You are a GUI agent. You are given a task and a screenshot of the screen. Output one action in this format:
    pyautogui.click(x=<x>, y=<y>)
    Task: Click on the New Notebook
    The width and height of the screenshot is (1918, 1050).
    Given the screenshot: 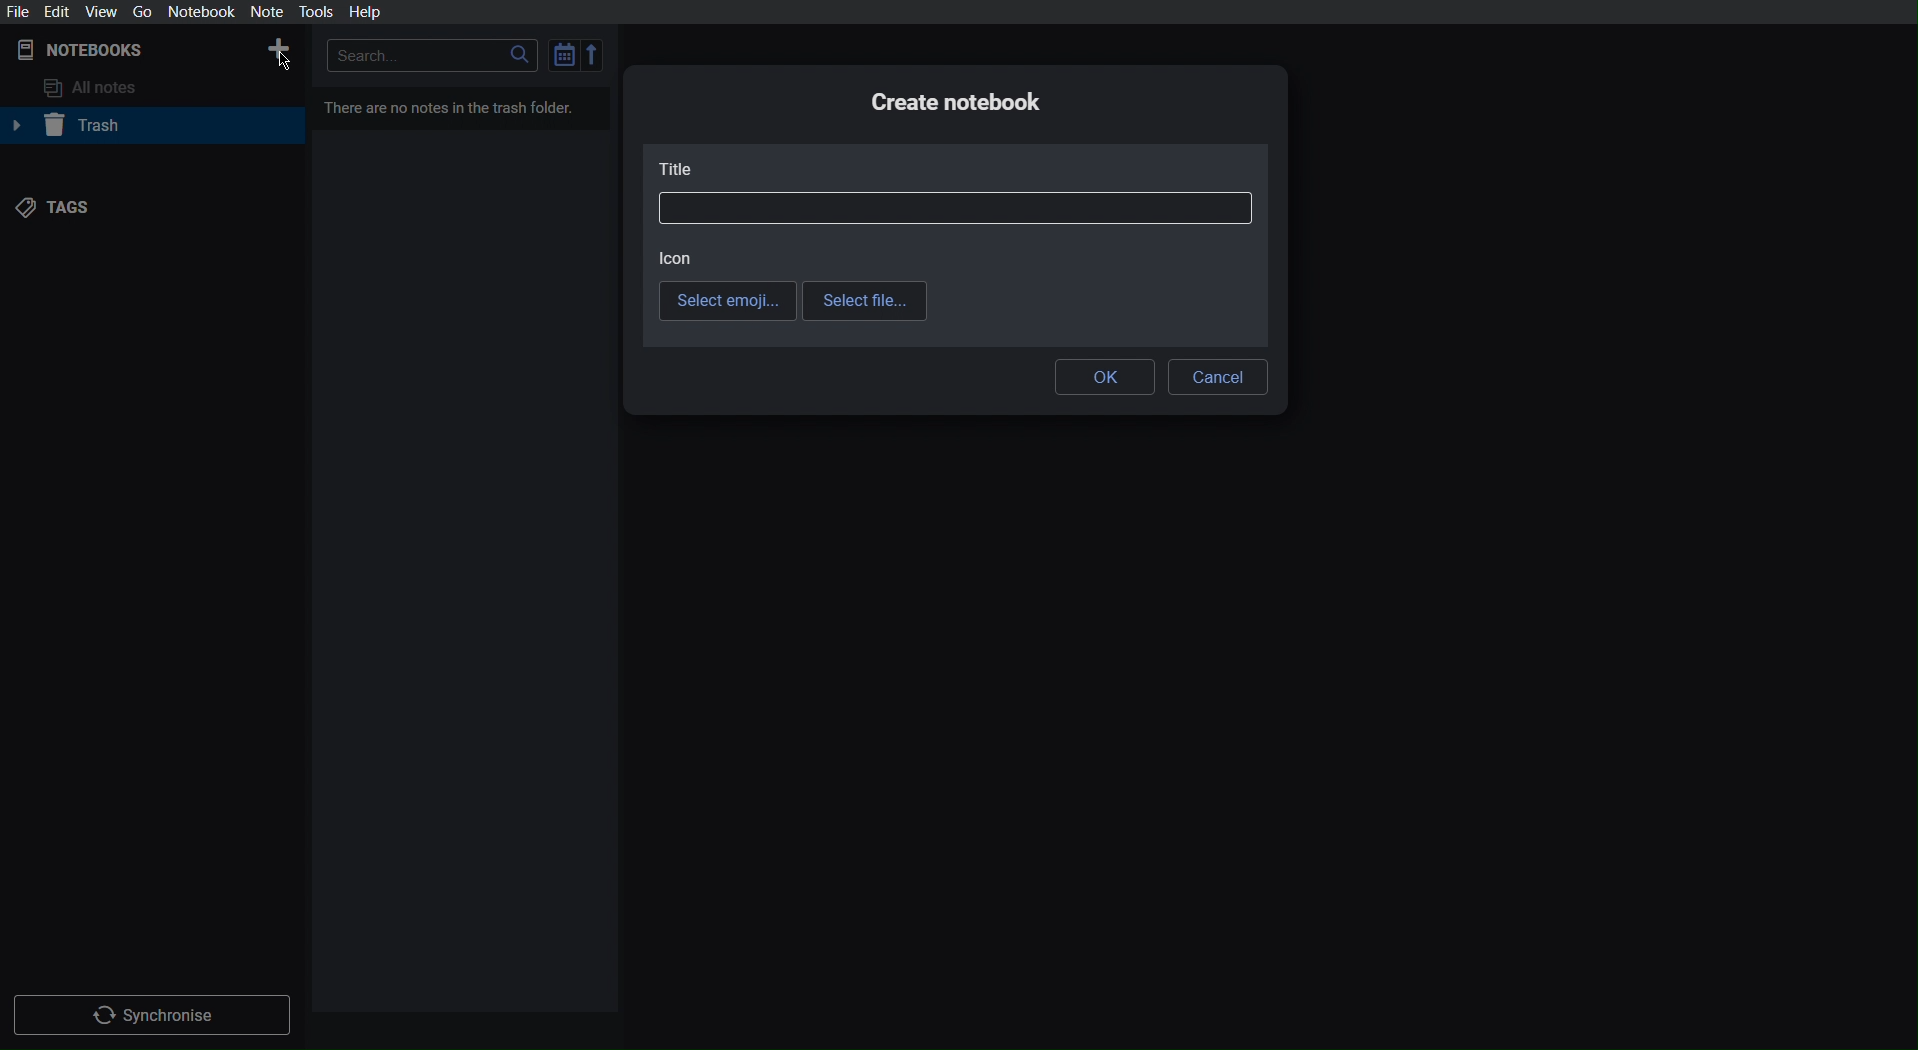 What is the action you would take?
    pyautogui.click(x=277, y=49)
    